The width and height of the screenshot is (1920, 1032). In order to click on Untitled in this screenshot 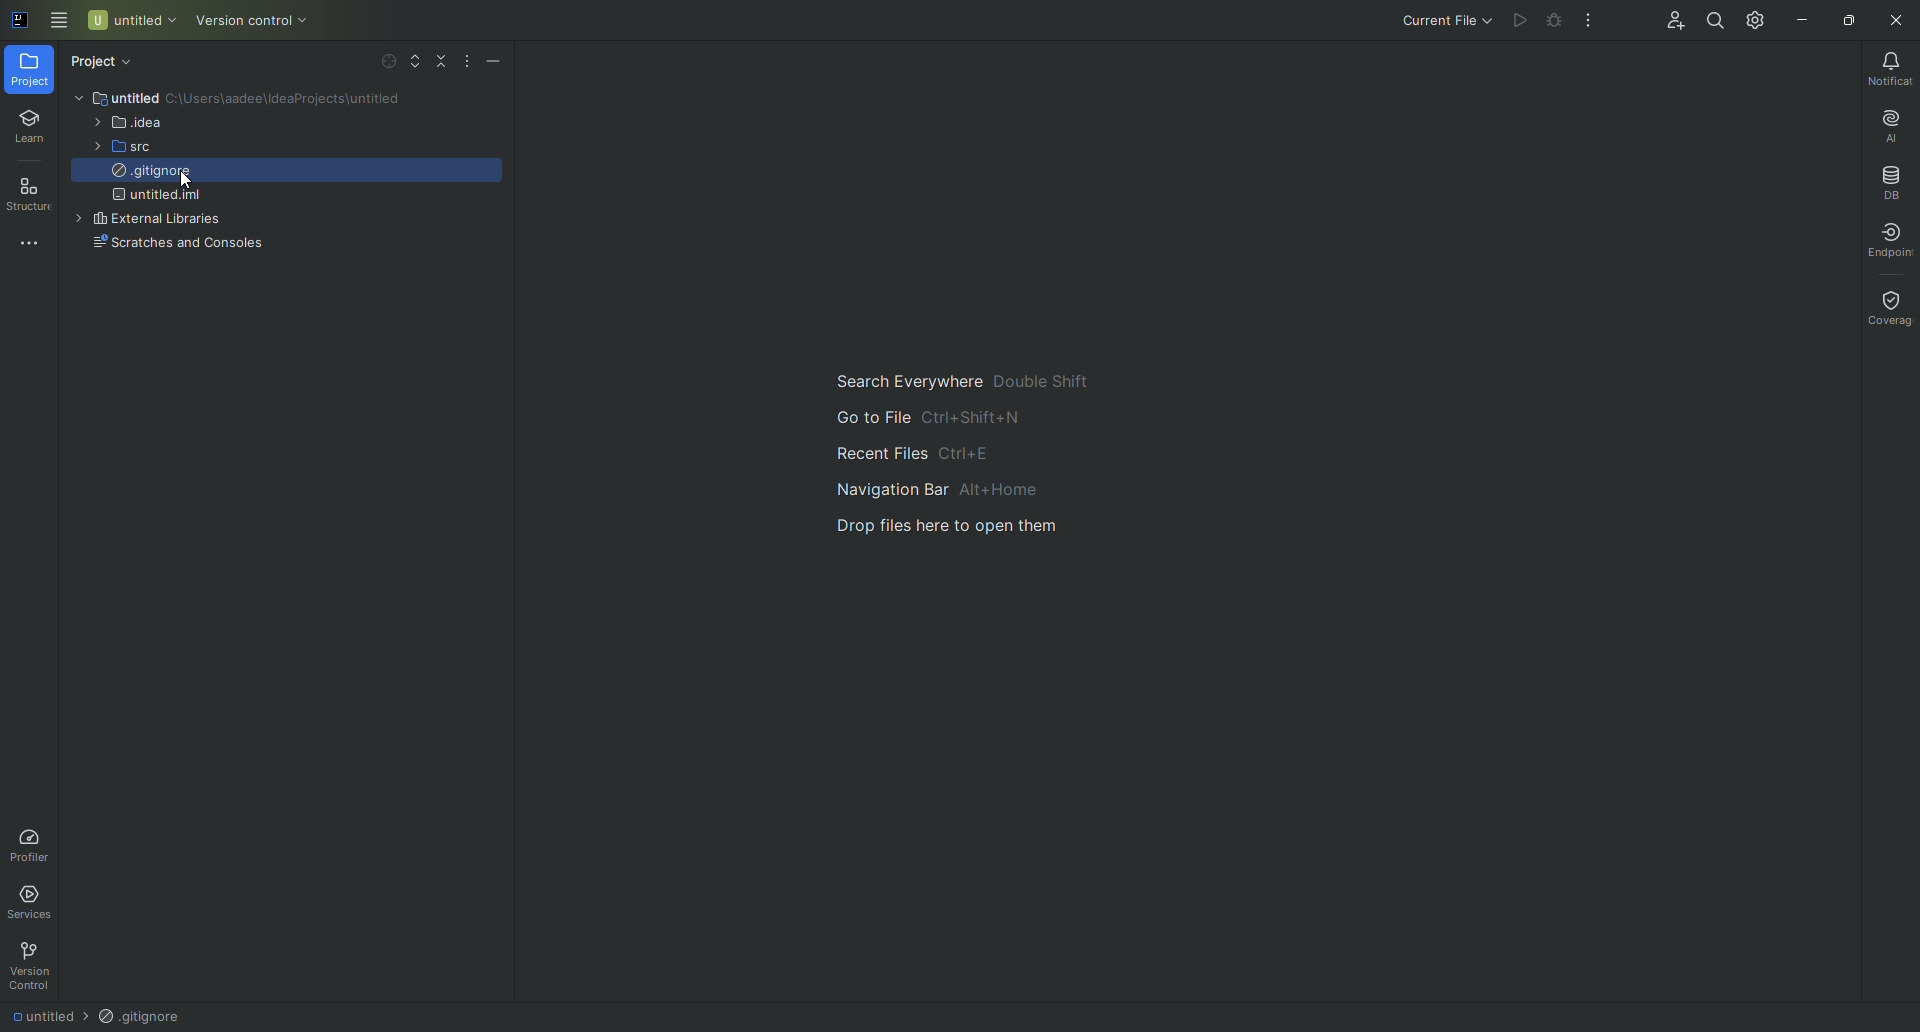, I will do `click(37, 1015)`.